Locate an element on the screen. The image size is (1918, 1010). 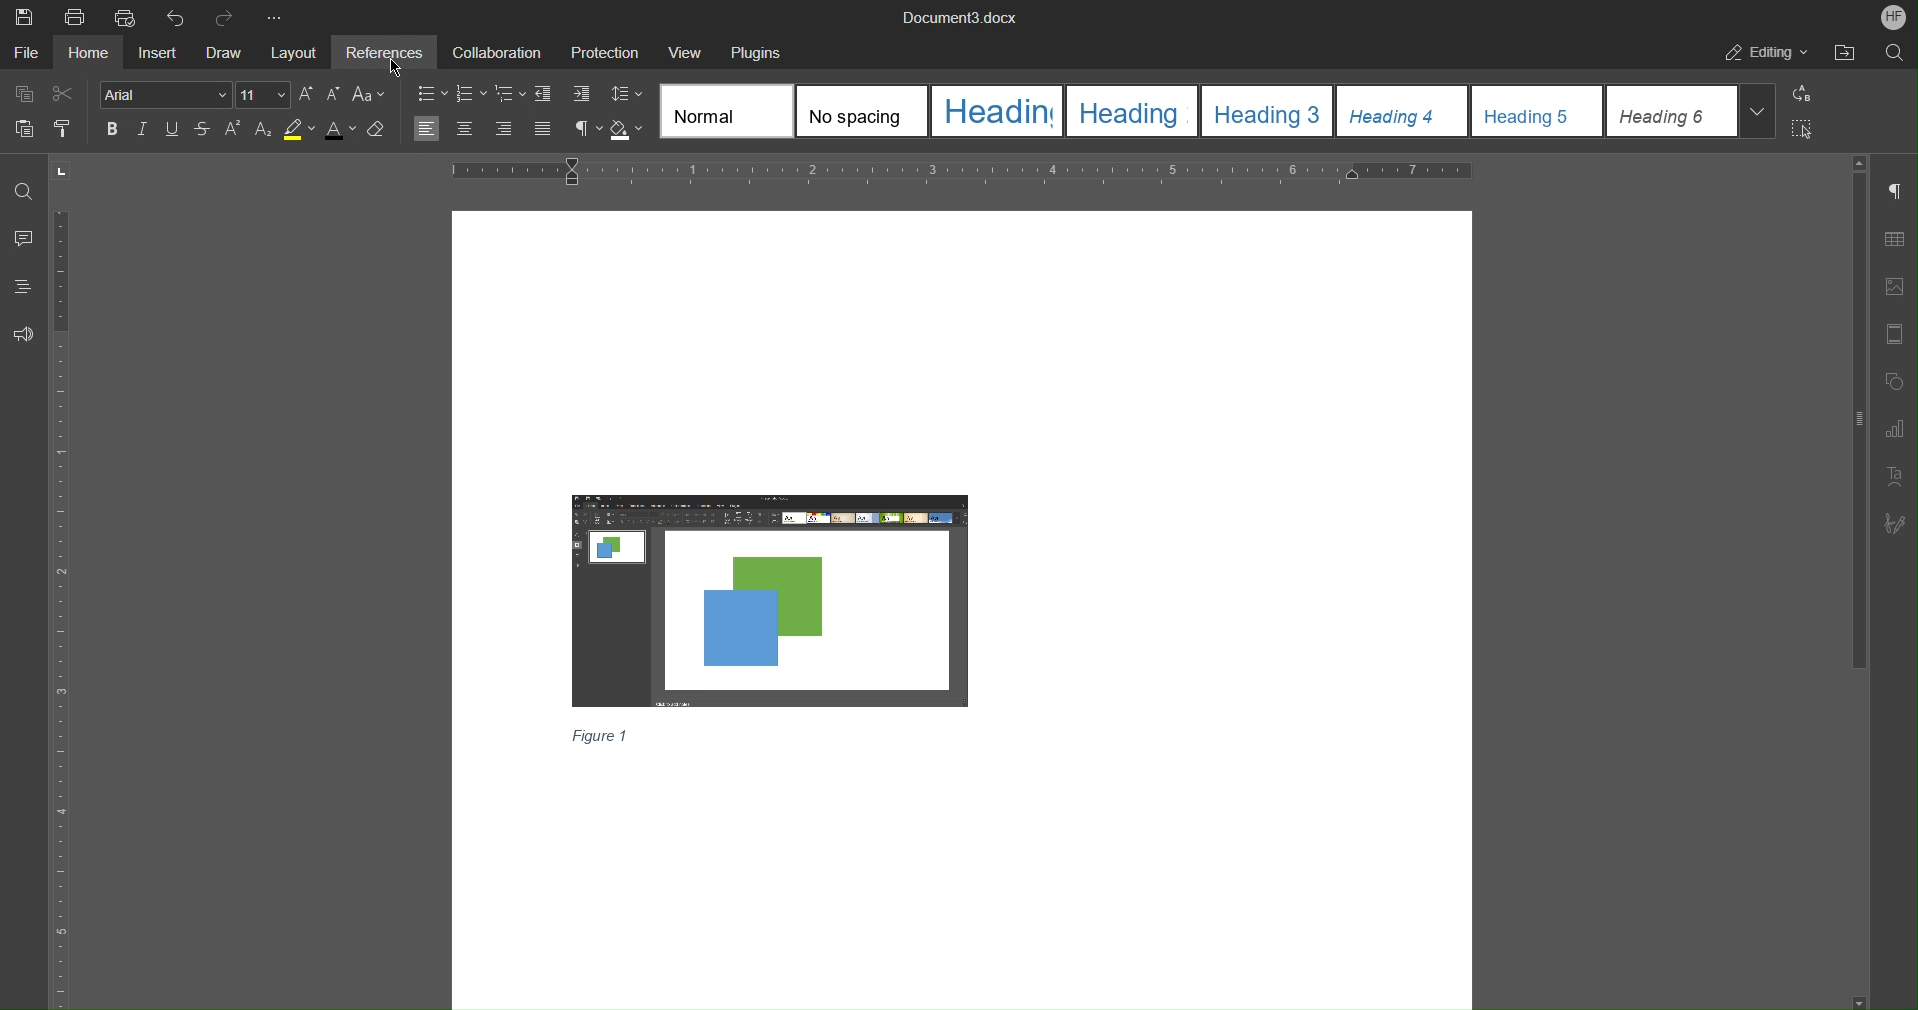
Non-Printing Characters is located at coordinates (584, 128).